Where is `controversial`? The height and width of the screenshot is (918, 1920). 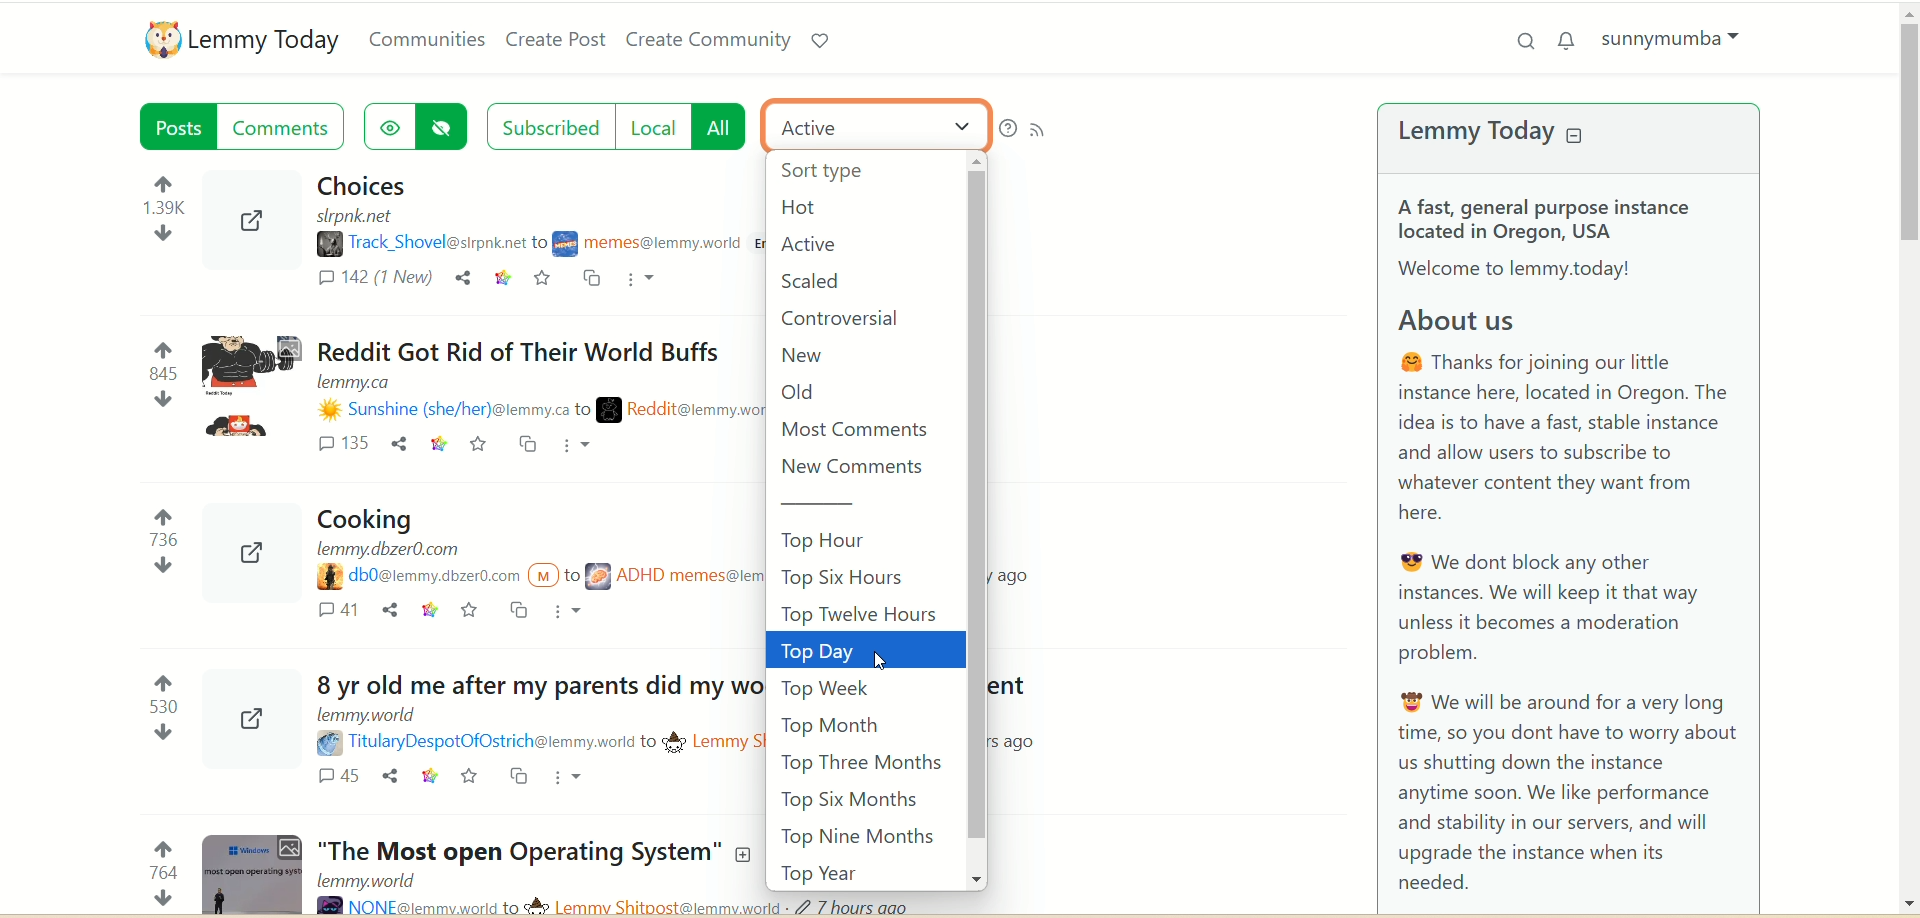
controversial is located at coordinates (850, 317).